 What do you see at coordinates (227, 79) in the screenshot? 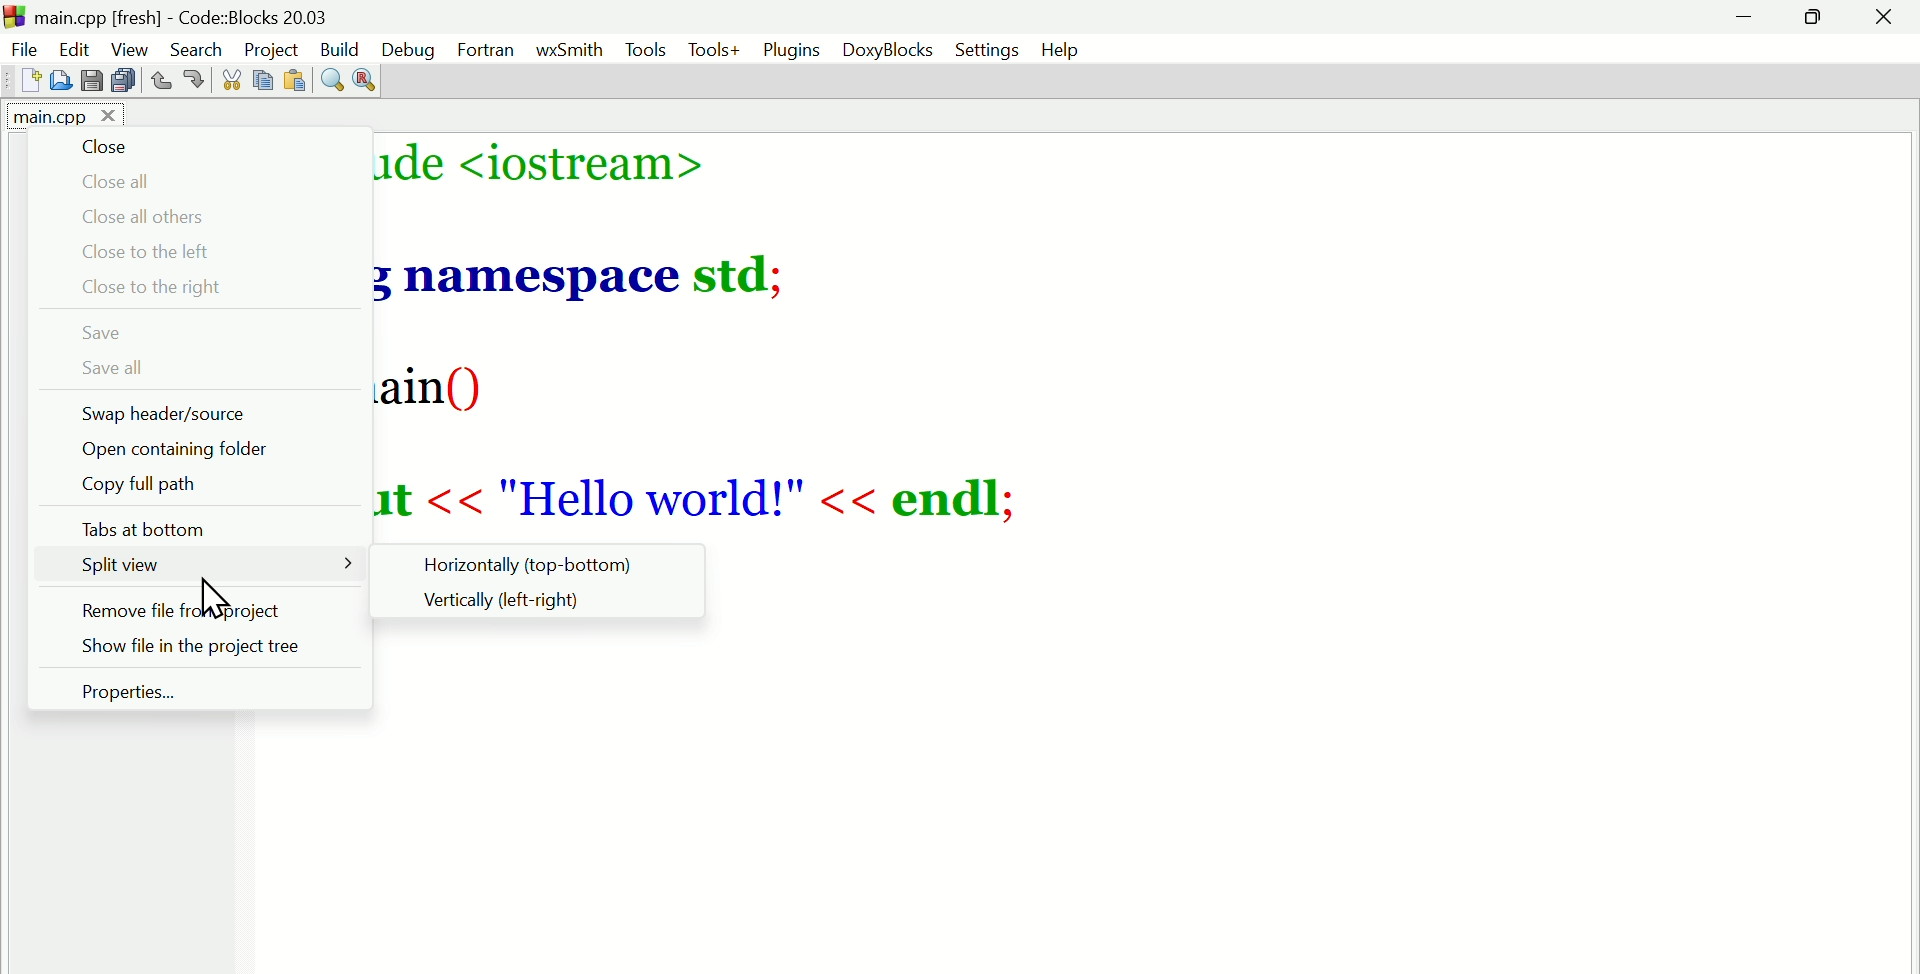
I see `Cut` at bounding box center [227, 79].